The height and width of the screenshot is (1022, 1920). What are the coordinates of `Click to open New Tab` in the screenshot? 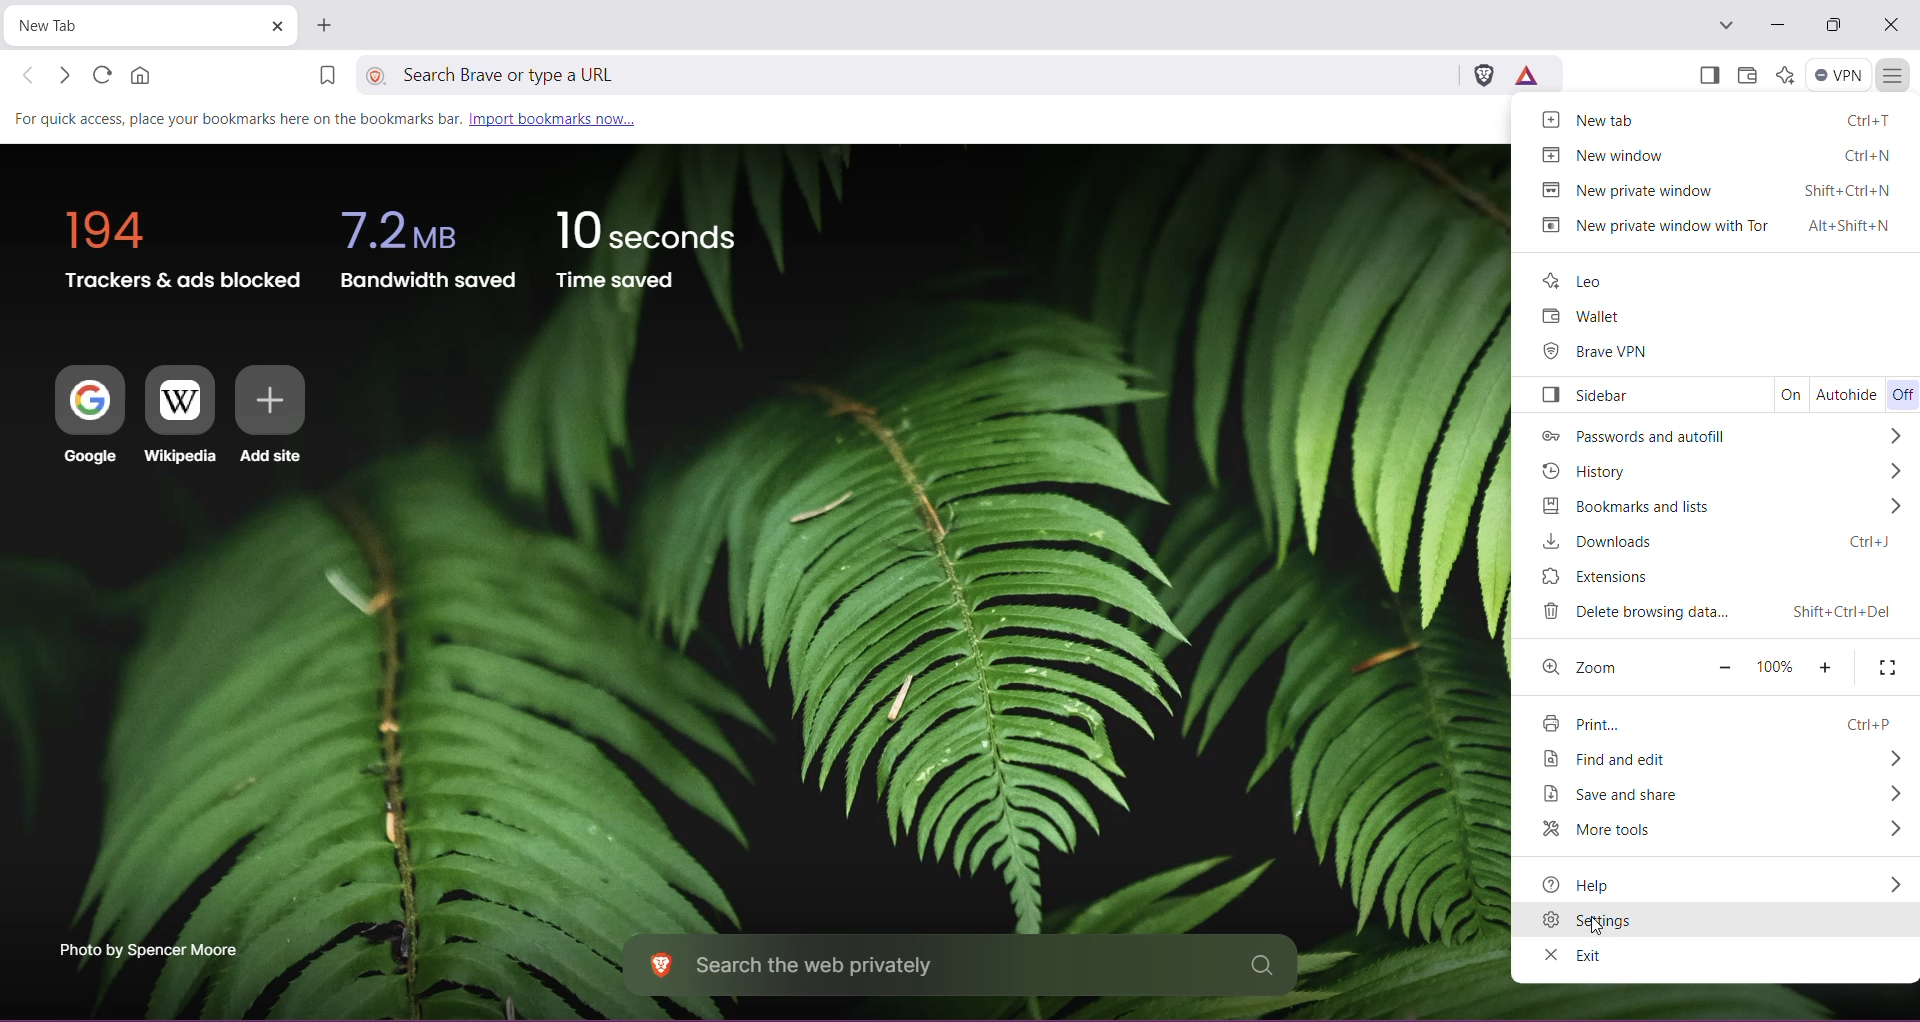 It's located at (324, 25).